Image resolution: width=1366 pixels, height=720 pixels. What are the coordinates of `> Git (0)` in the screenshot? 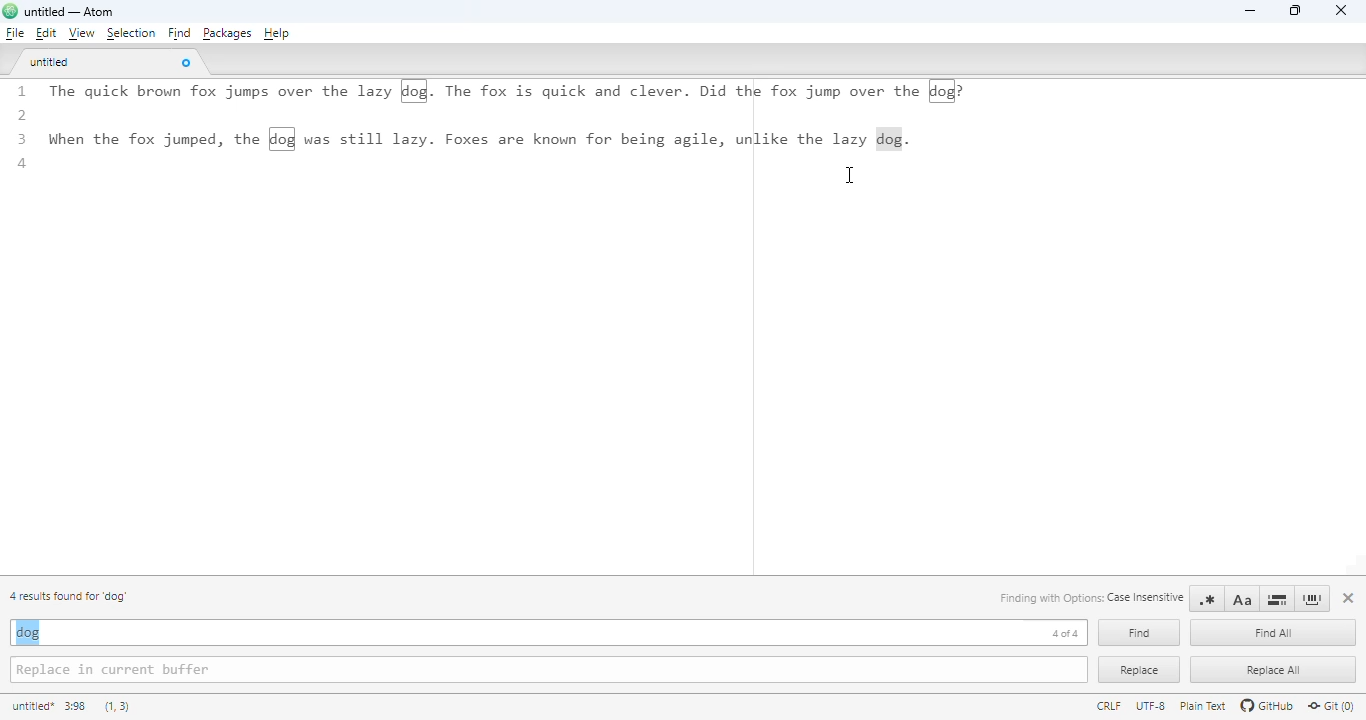 It's located at (1332, 707).